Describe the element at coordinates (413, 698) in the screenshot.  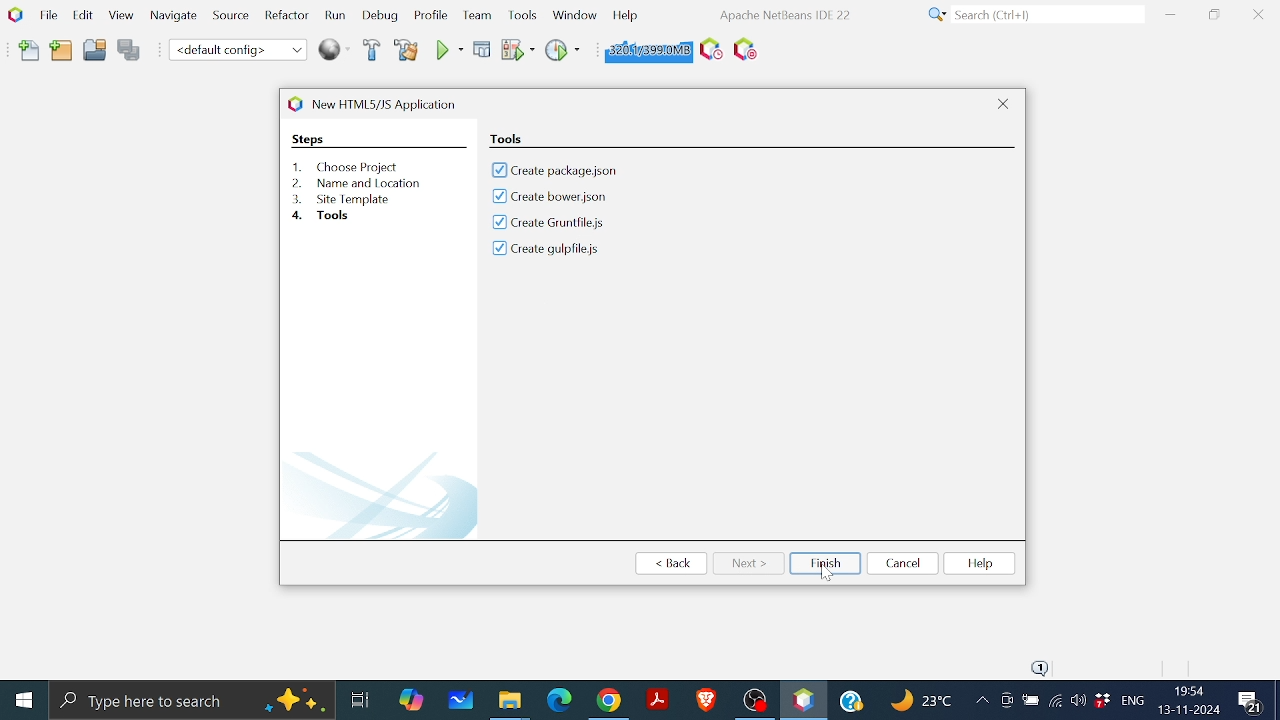
I see `Copilot` at that location.